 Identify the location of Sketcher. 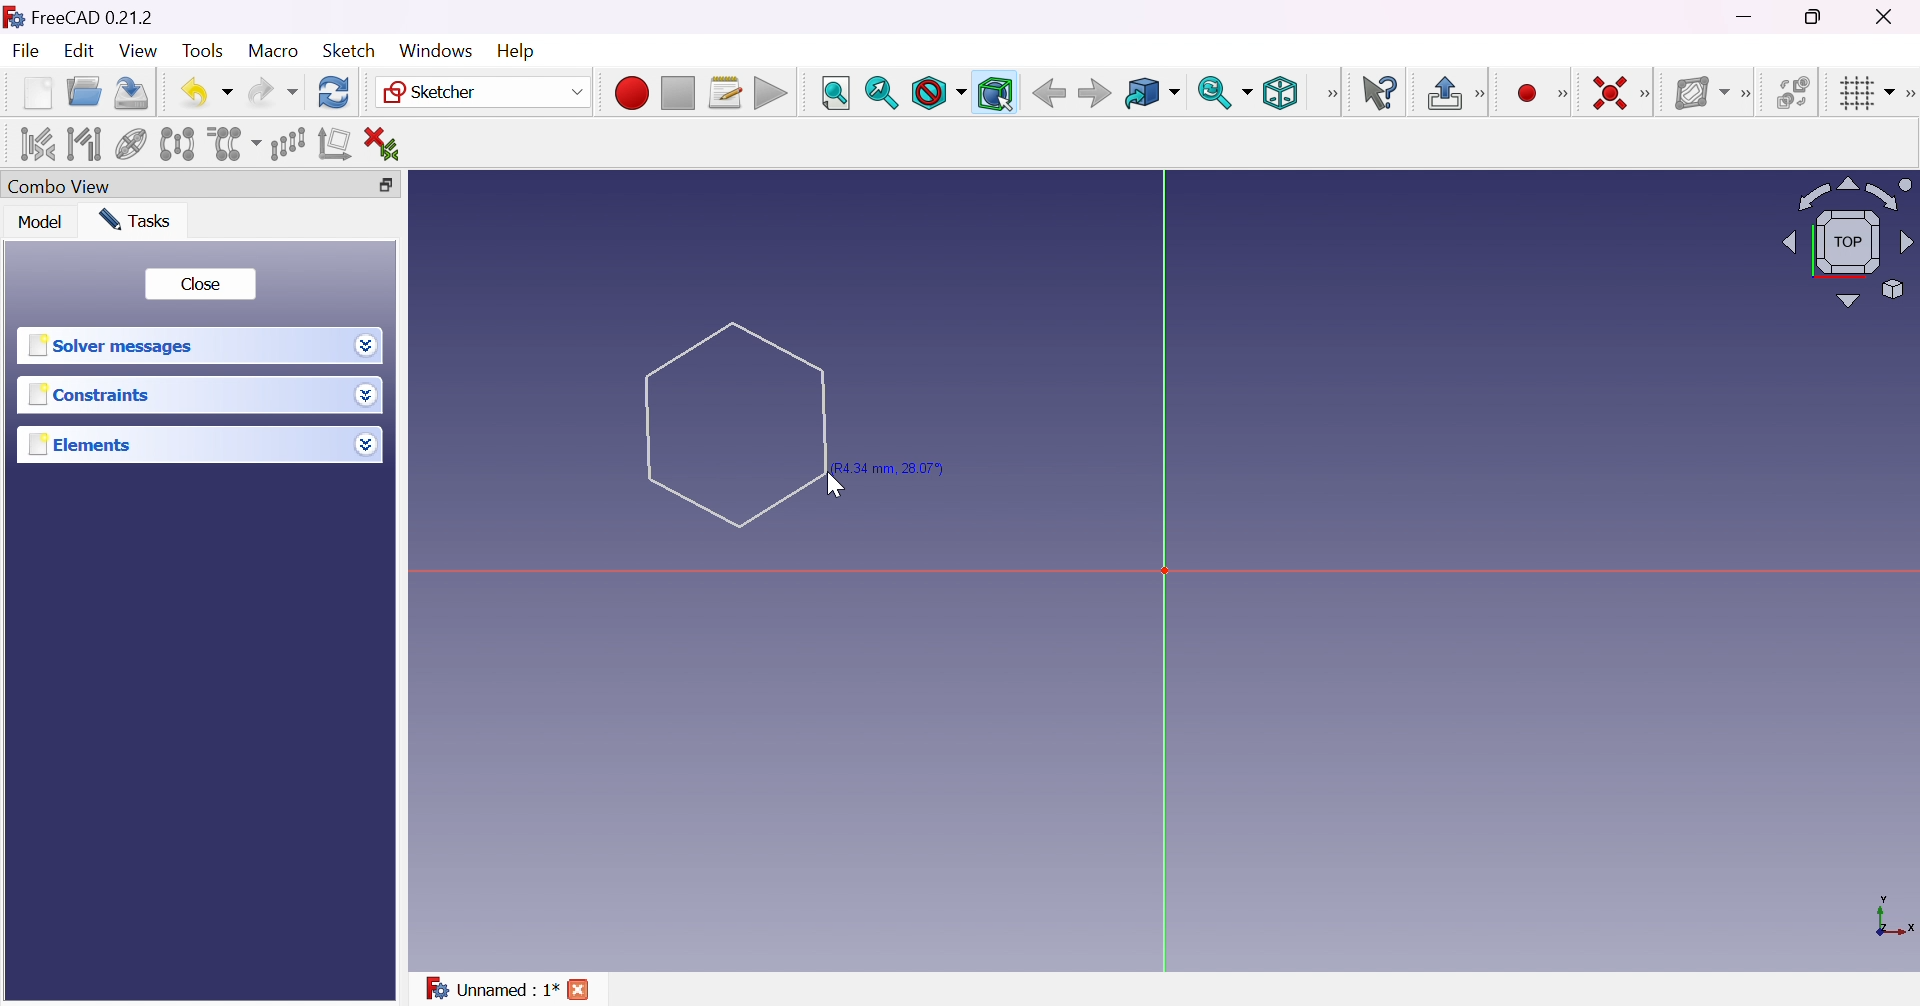
(484, 92).